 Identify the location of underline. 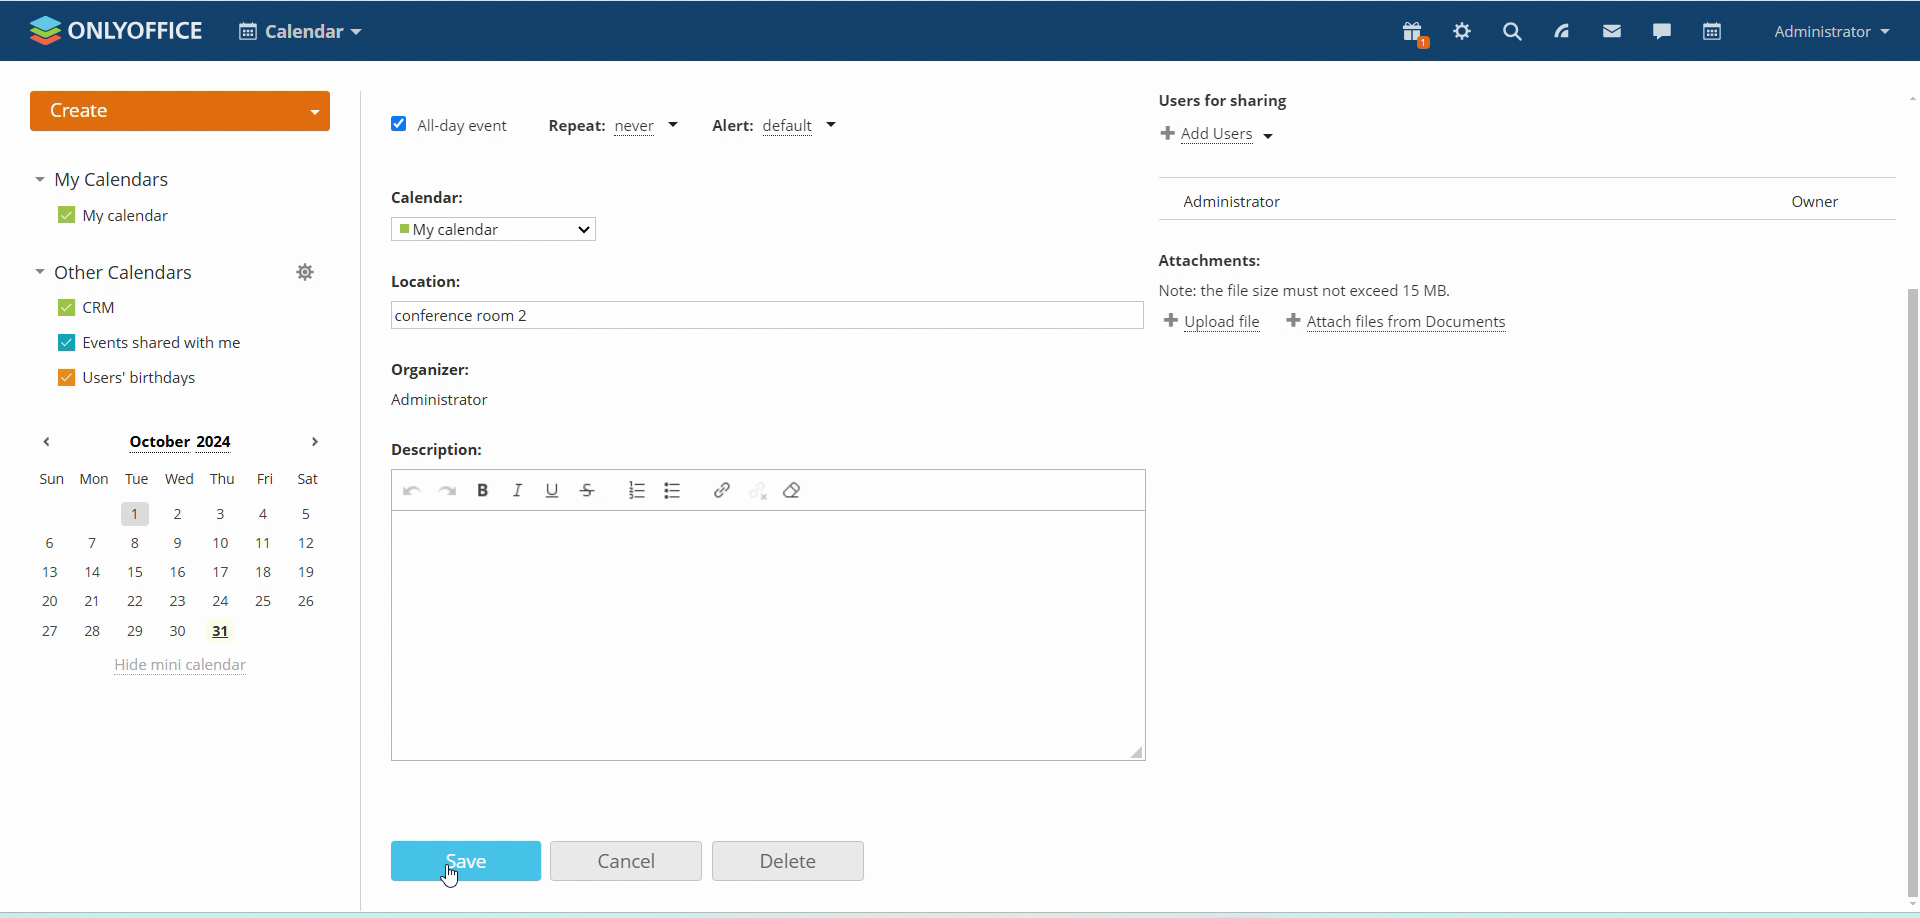
(554, 491).